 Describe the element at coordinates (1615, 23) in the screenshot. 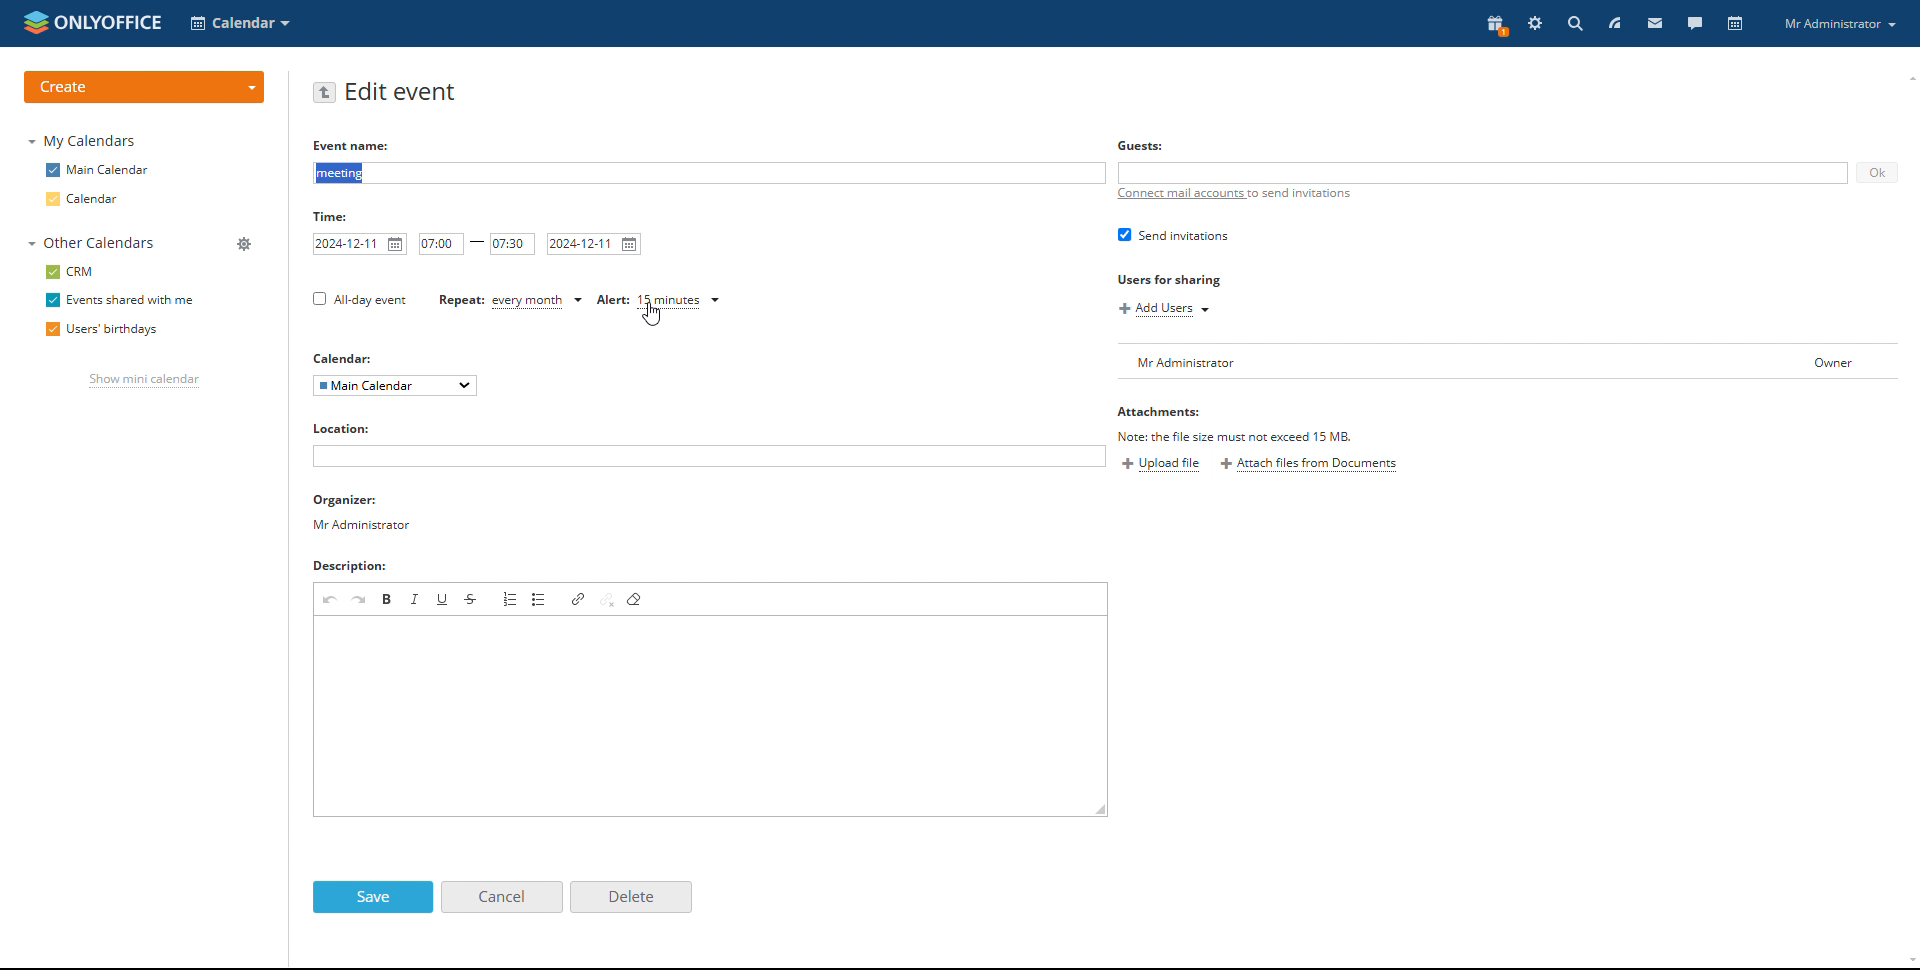

I see `feed` at that location.